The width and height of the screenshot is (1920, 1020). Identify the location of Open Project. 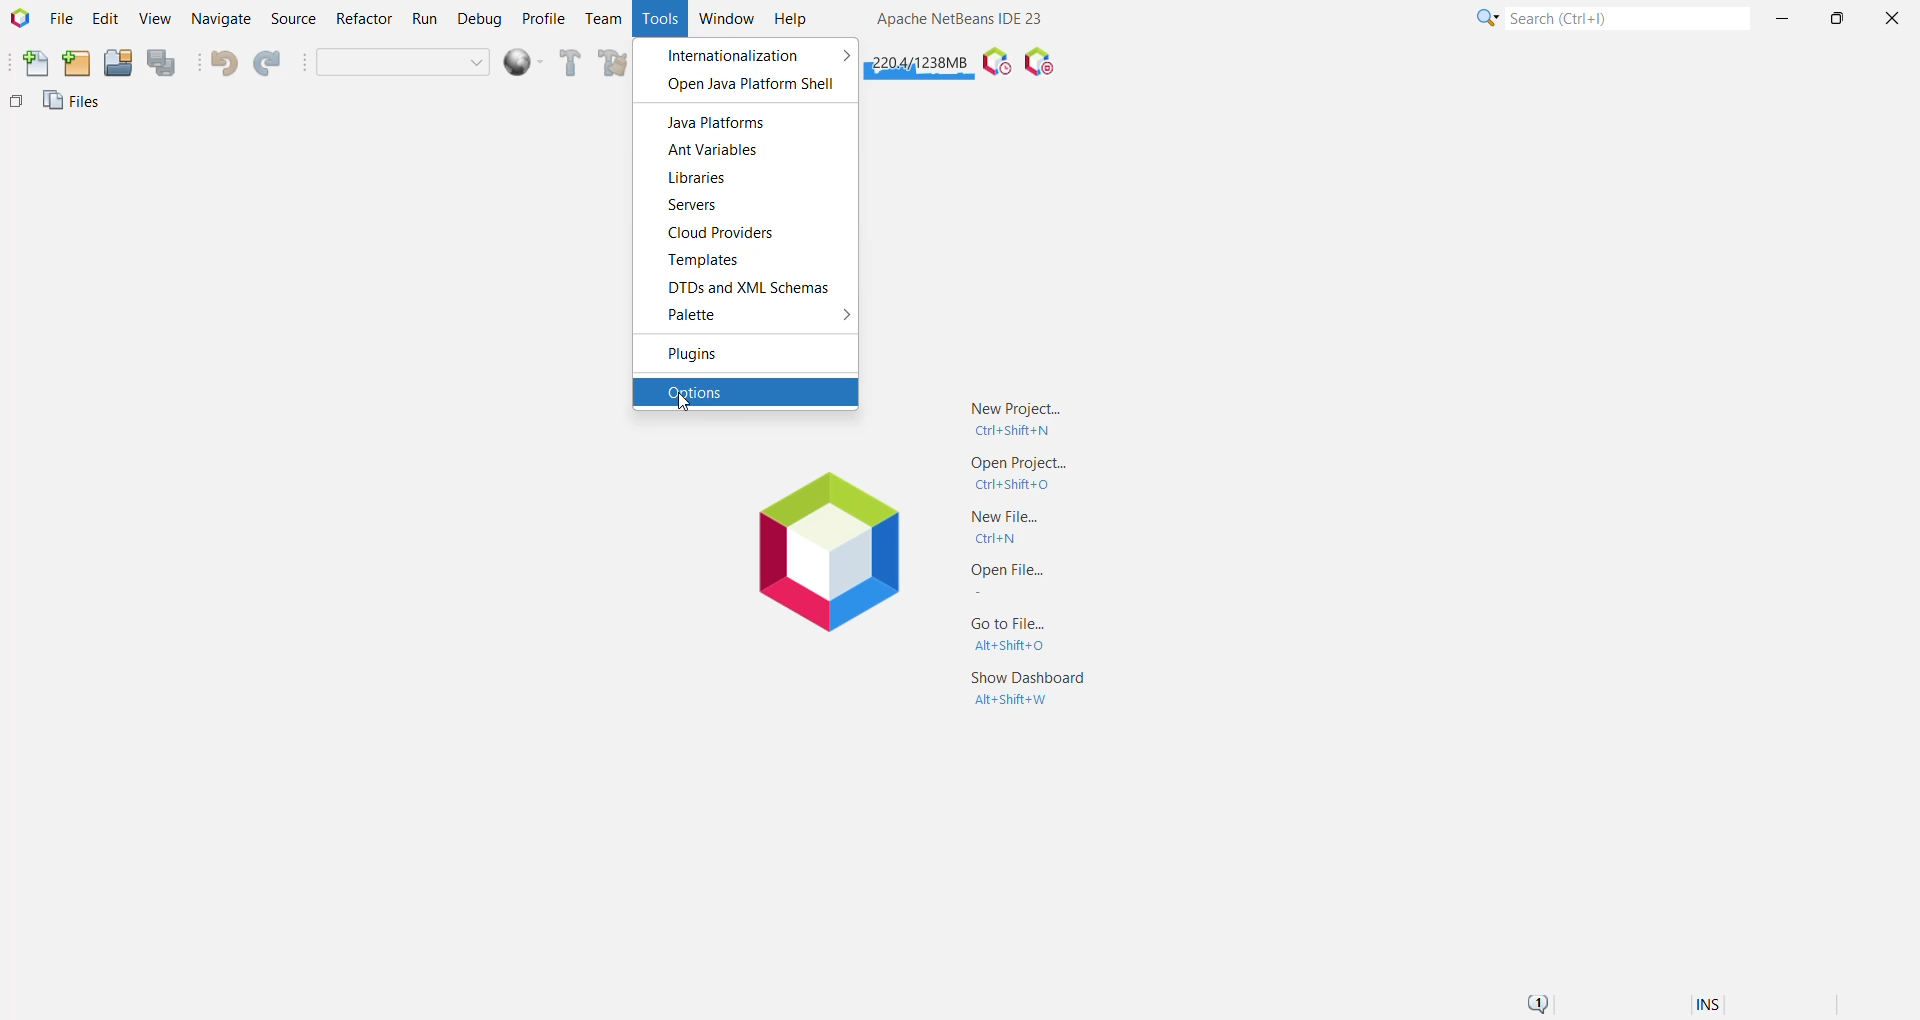
(117, 64).